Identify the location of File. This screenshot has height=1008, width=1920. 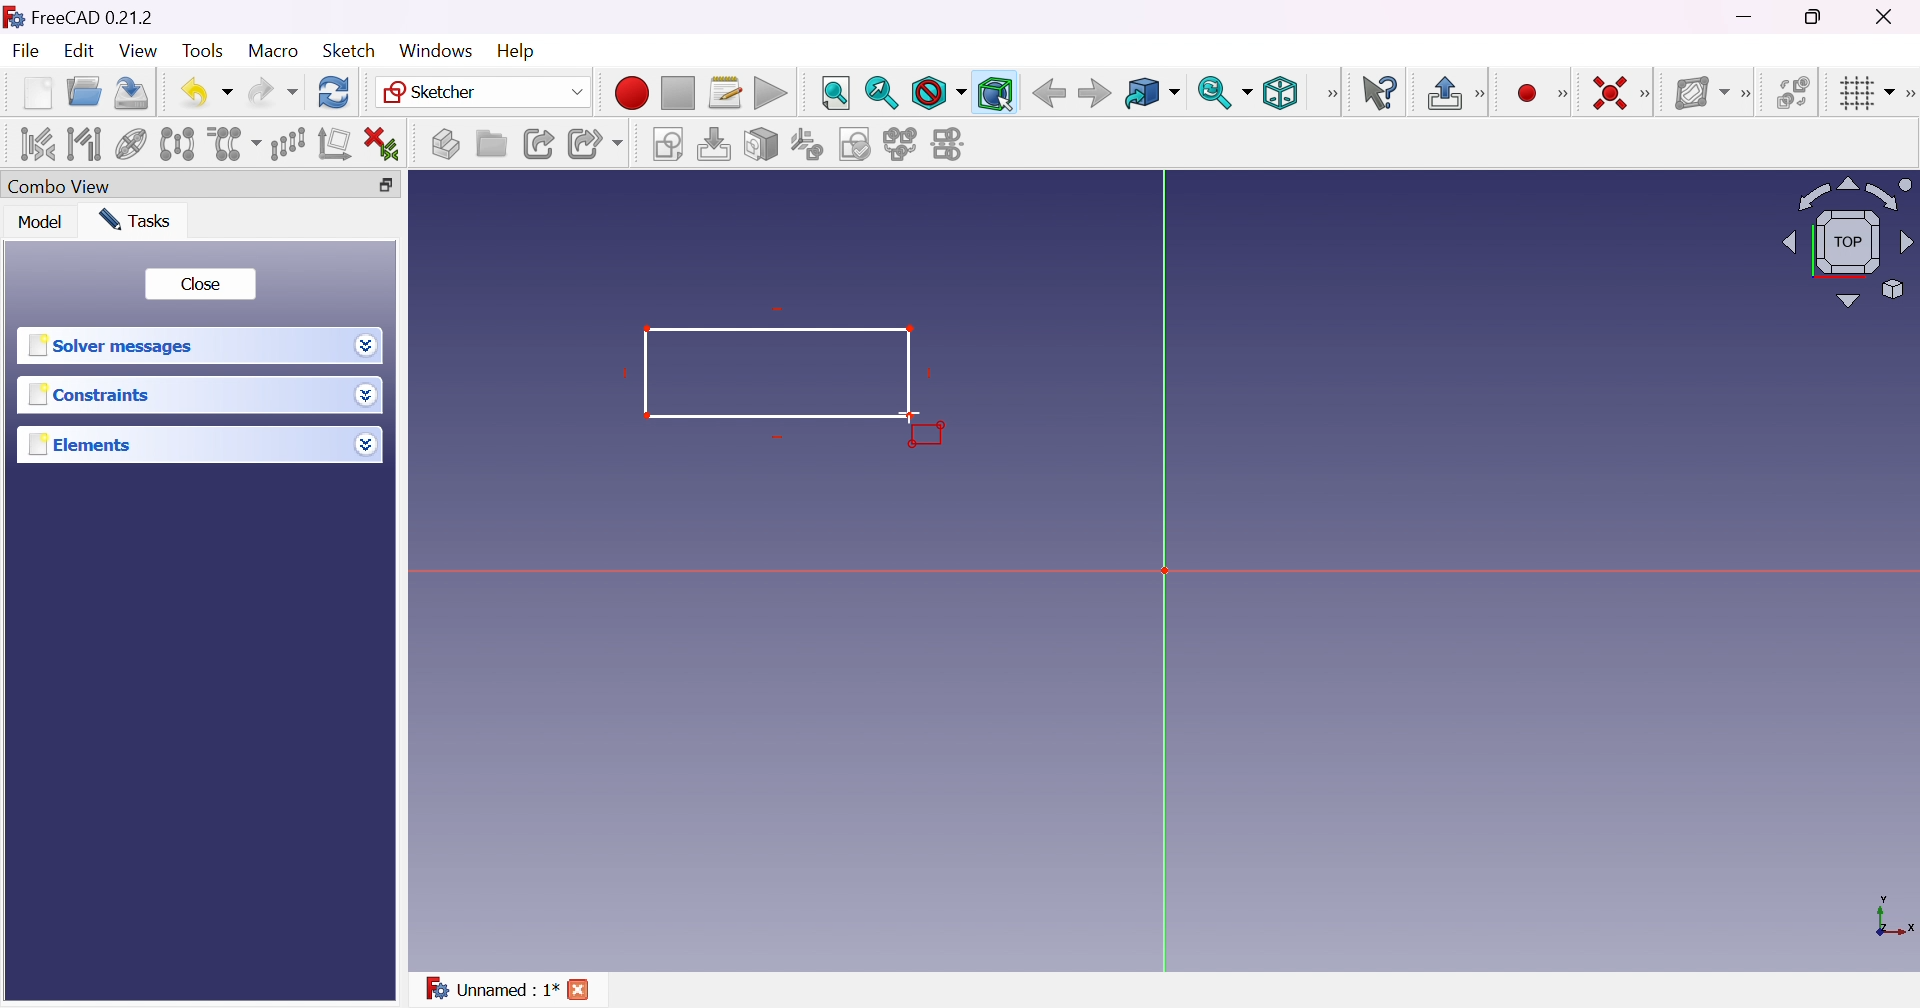
(25, 50).